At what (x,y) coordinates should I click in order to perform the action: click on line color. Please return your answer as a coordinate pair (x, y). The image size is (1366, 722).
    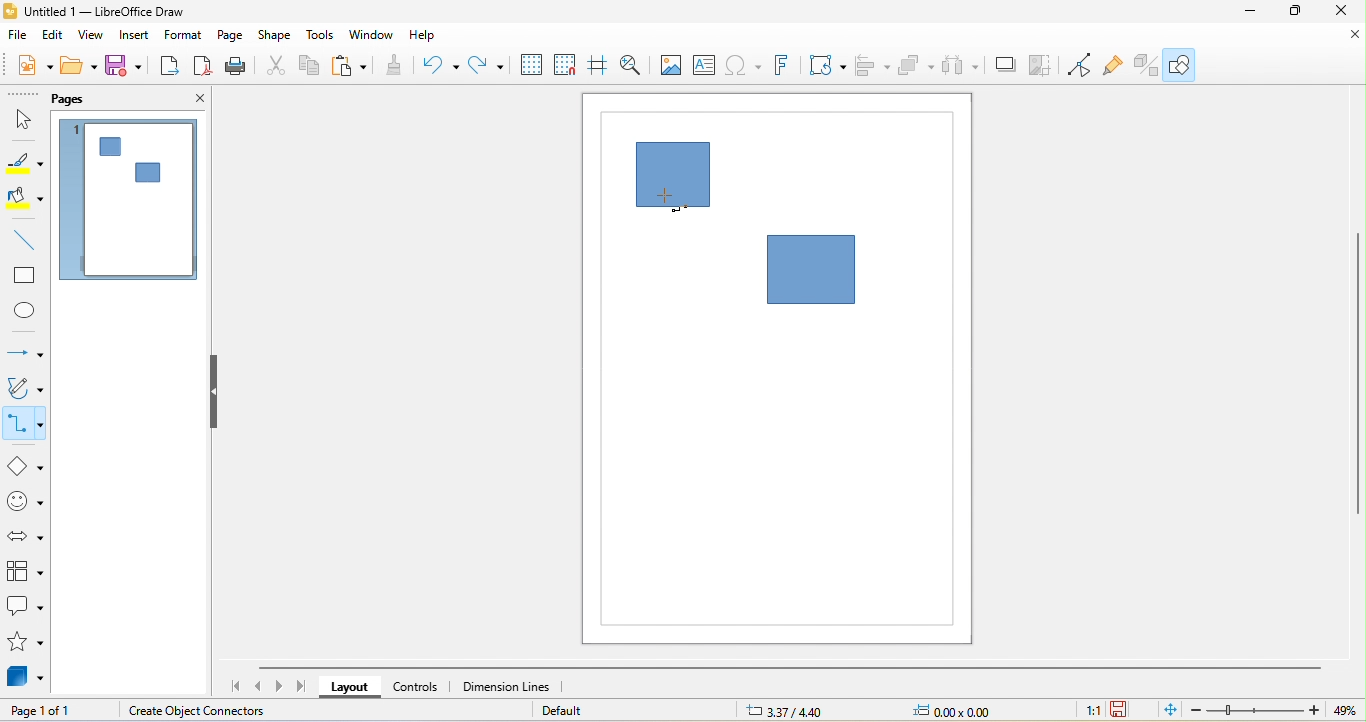
    Looking at the image, I should click on (25, 162).